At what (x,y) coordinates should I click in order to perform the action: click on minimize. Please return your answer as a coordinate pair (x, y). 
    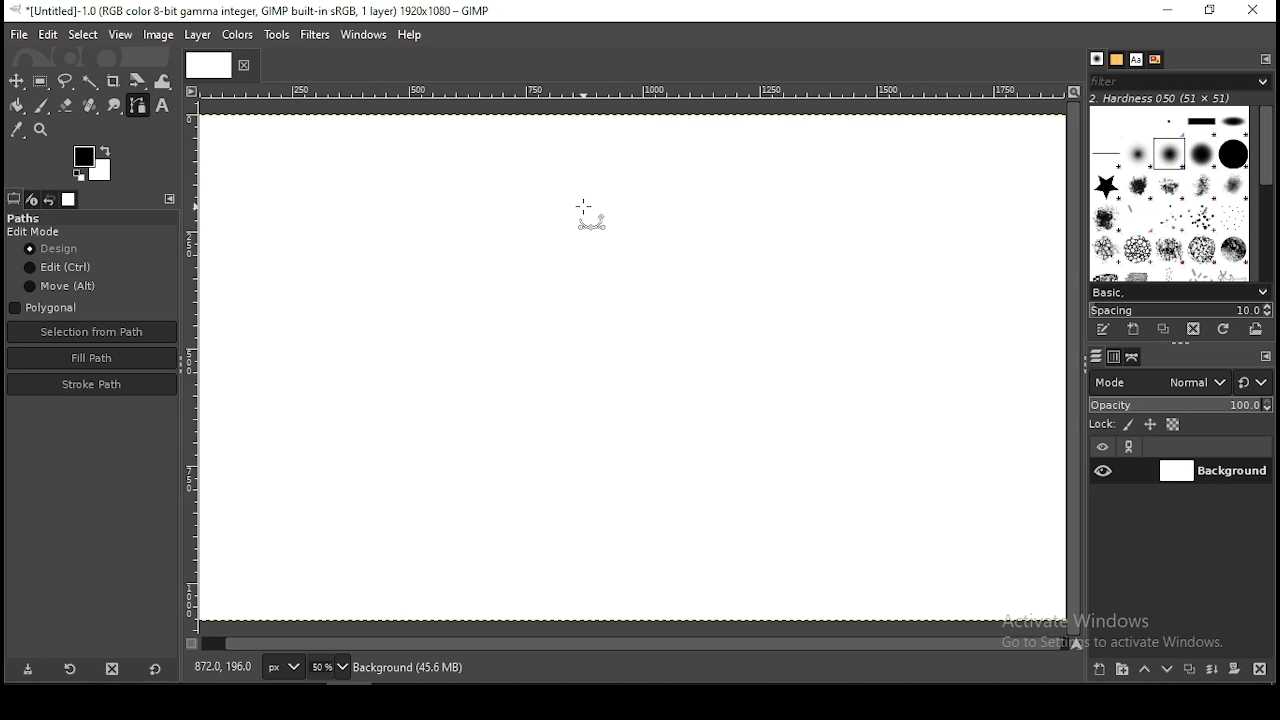
    Looking at the image, I should click on (1169, 10).